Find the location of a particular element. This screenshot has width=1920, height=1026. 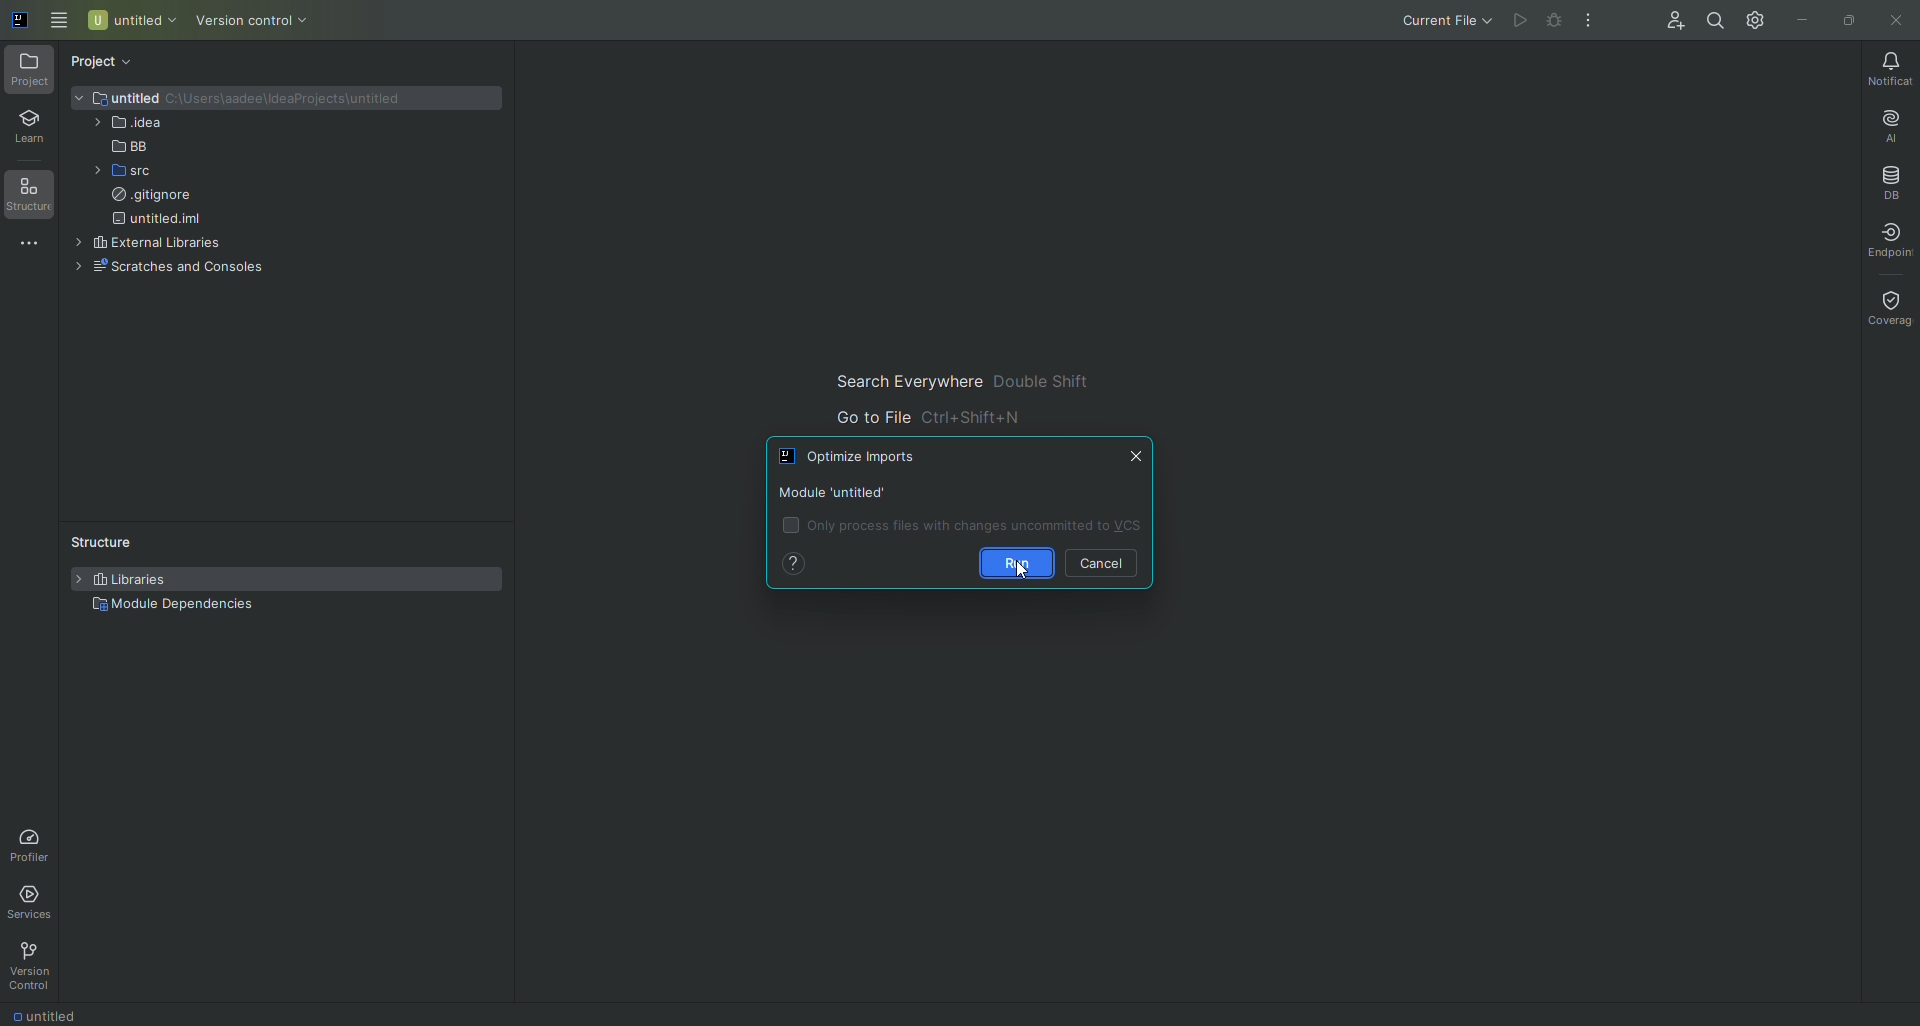

Notifications is located at coordinates (1884, 69).